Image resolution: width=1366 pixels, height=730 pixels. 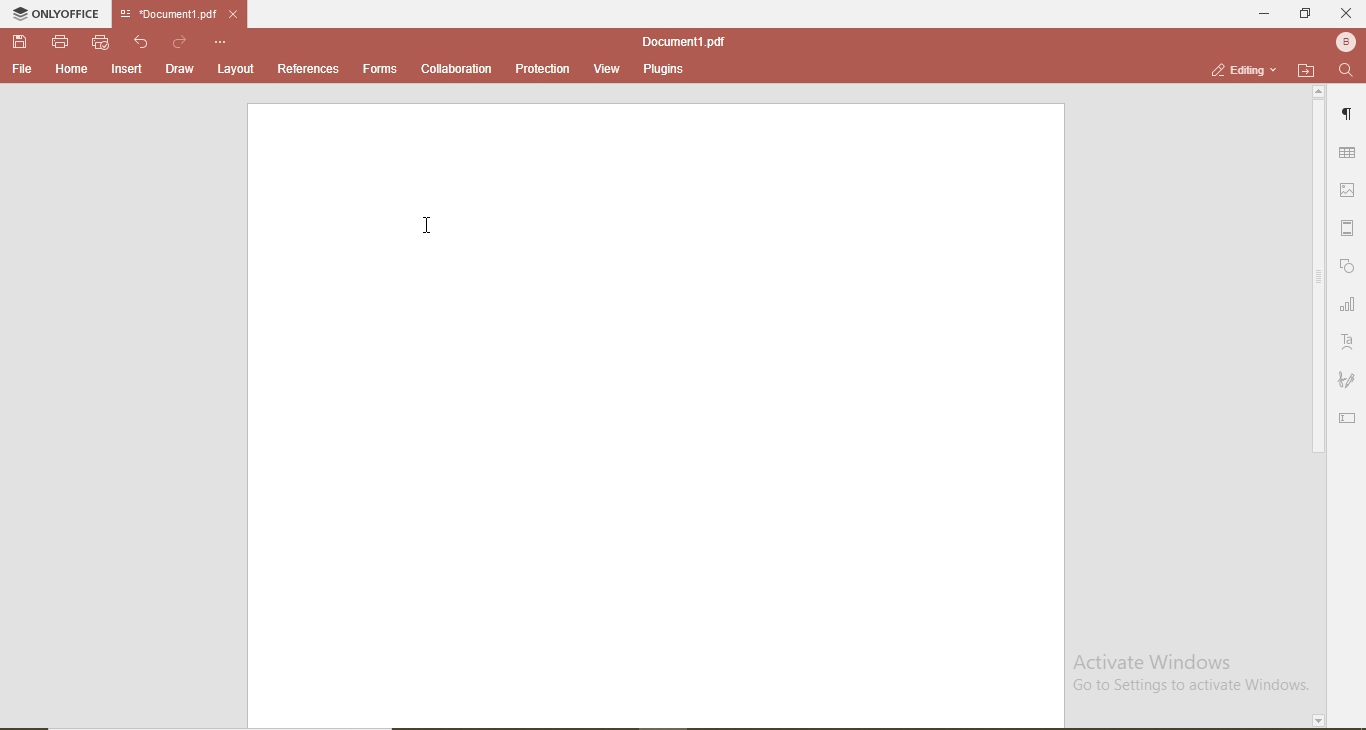 I want to click on minimise, so click(x=1262, y=15).